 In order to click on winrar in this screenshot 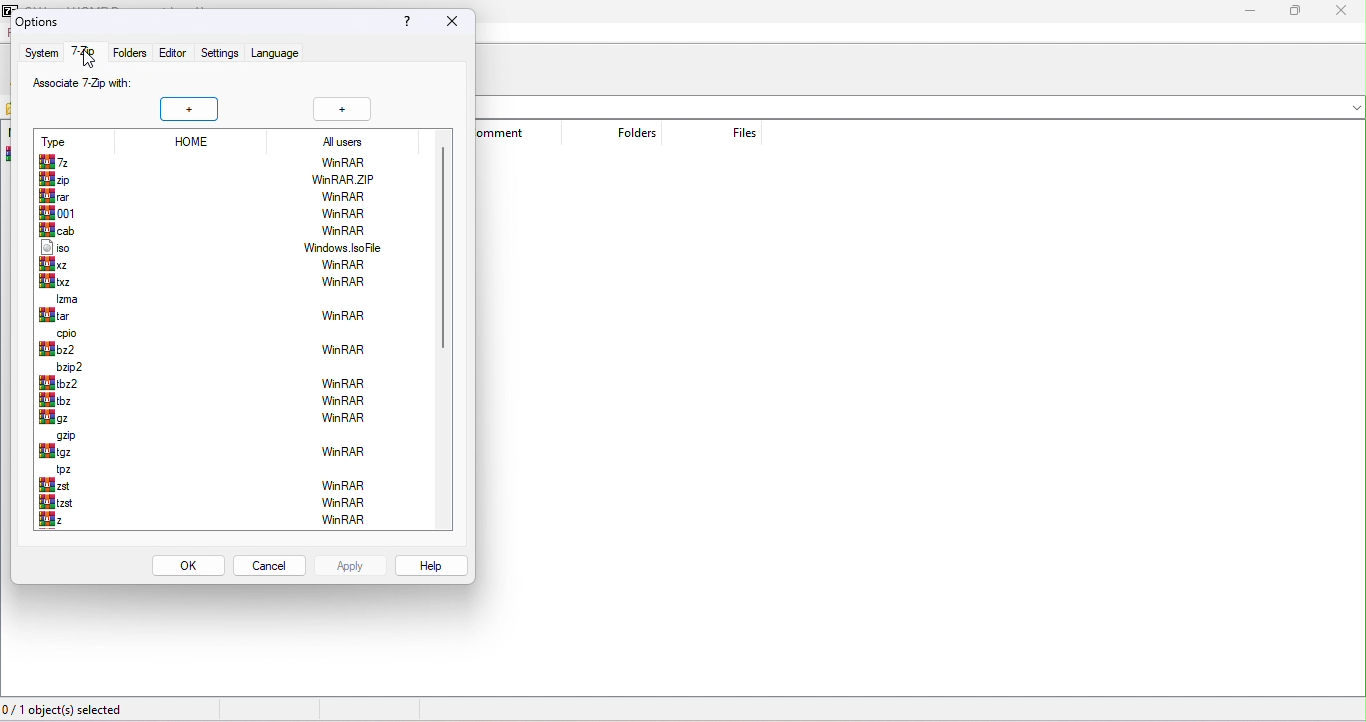, I will do `click(345, 450)`.